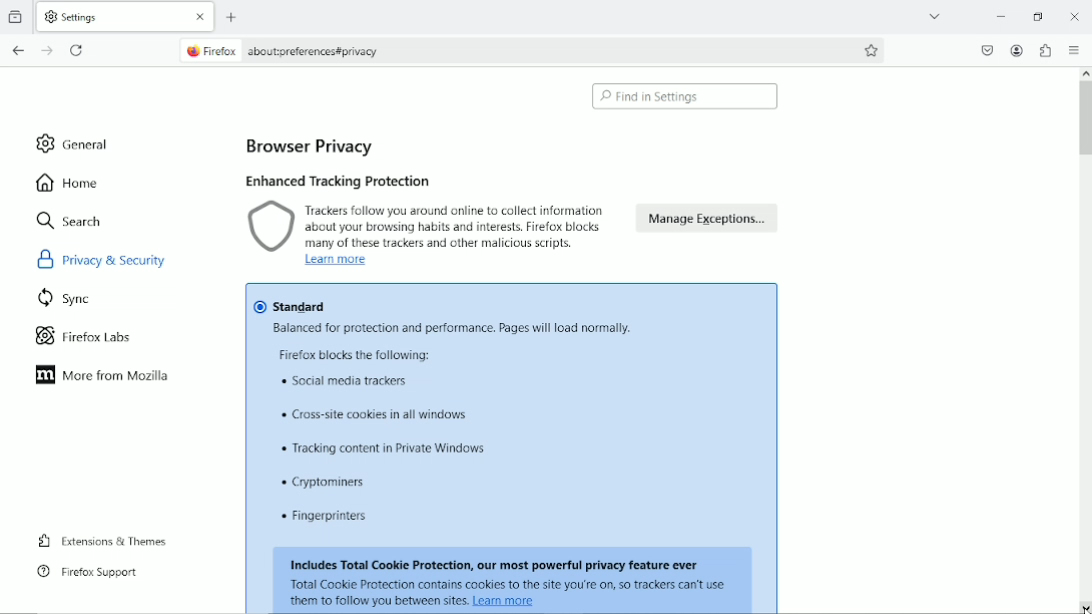 Image resolution: width=1092 pixels, height=614 pixels. Describe the element at coordinates (1018, 50) in the screenshot. I see `account` at that location.